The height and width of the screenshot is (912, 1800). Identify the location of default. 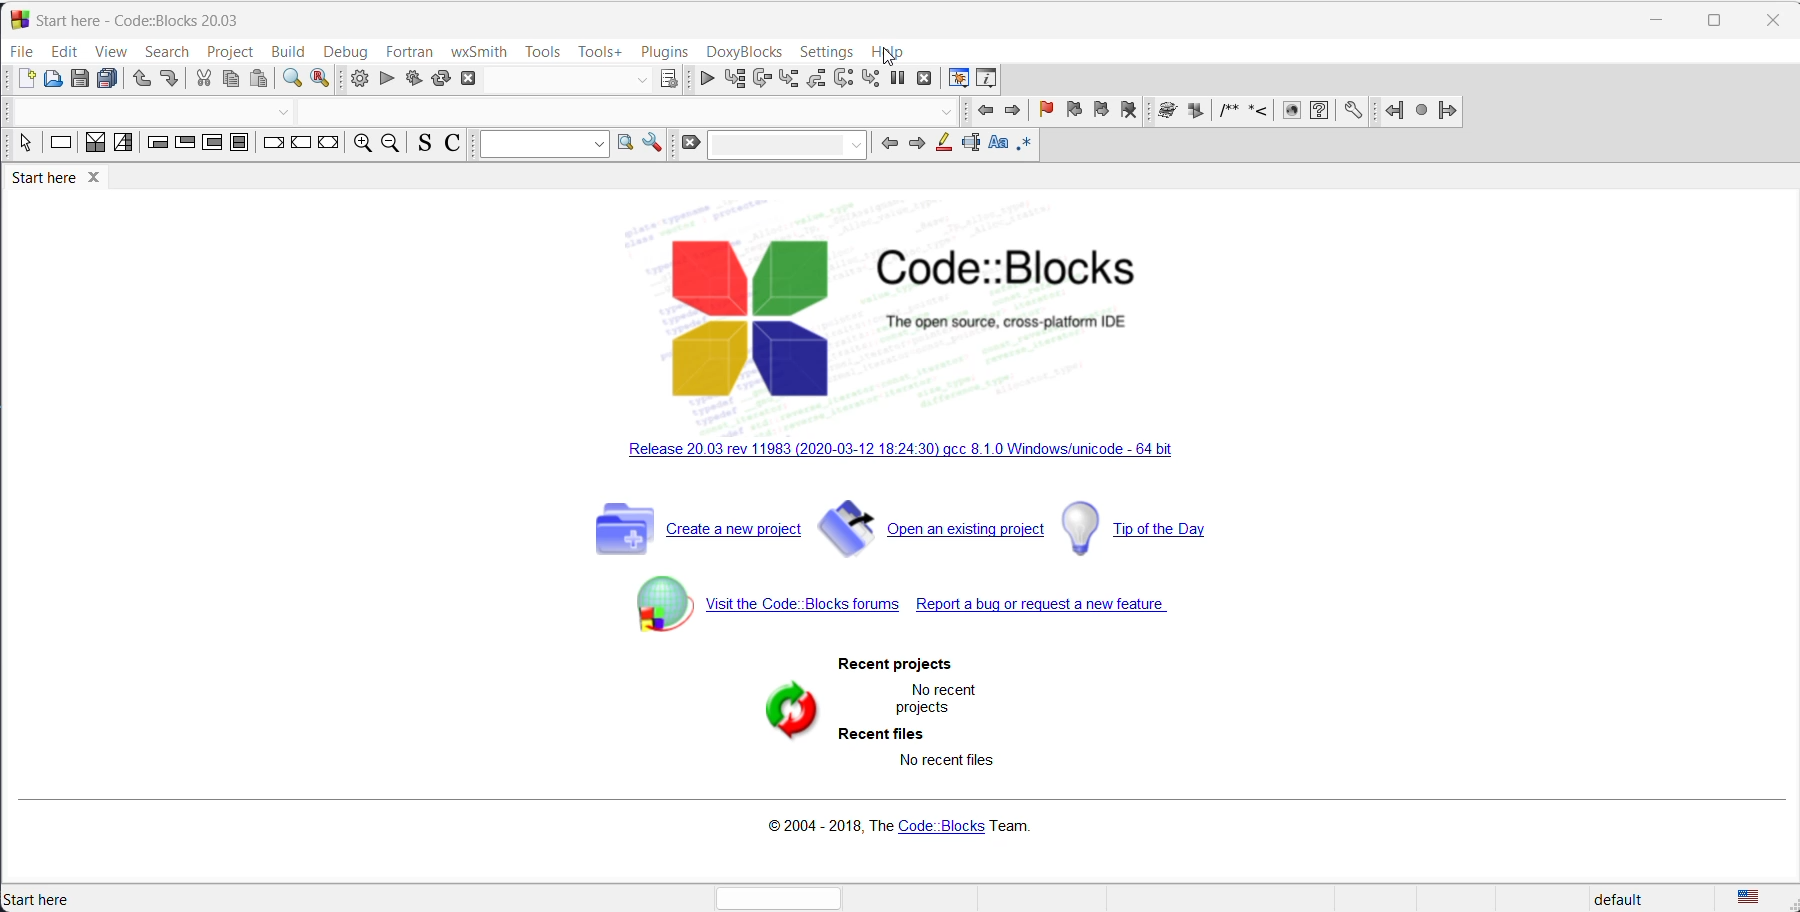
(1633, 897).